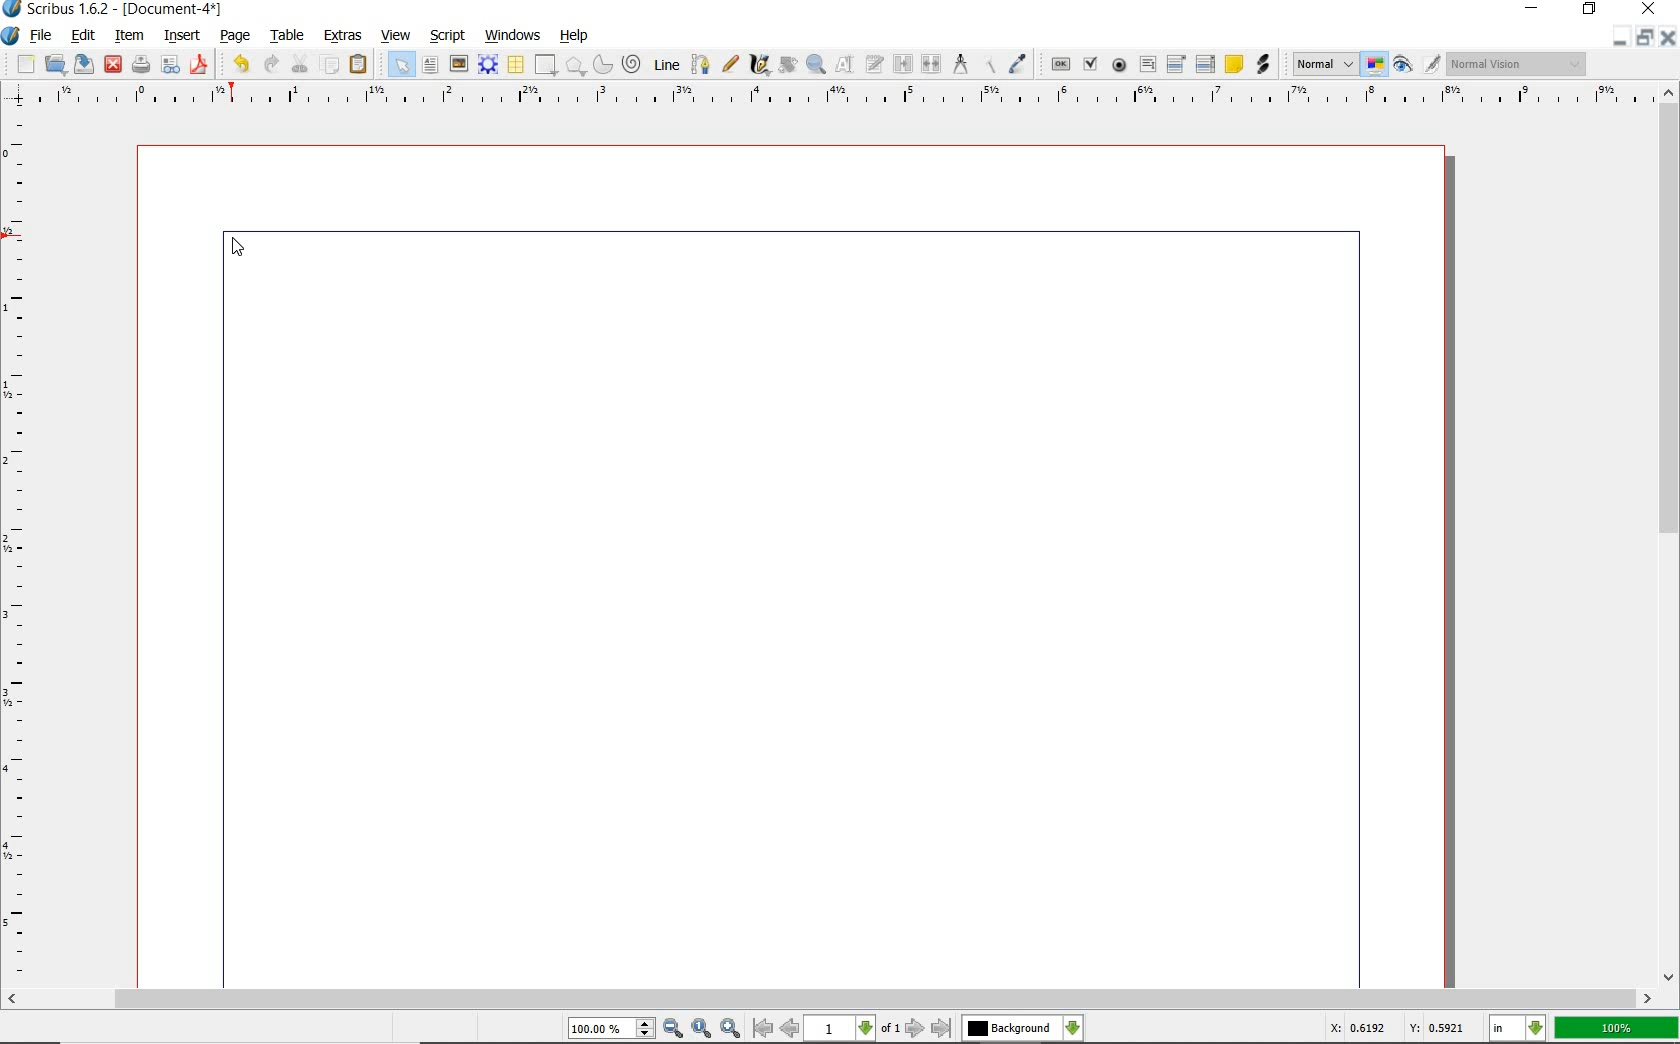 The width and height of the screenshot is (1680, 1044). I want to click on pdf combo box, so click(1175, 63).